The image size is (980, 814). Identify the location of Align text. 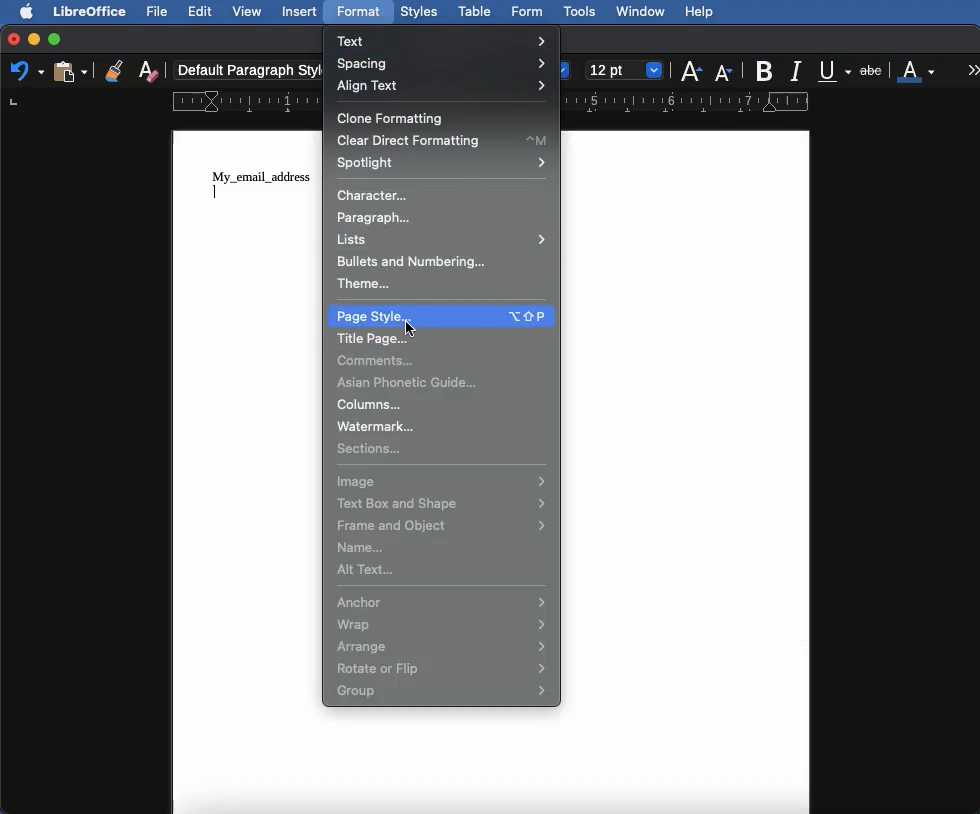
(445, 86).